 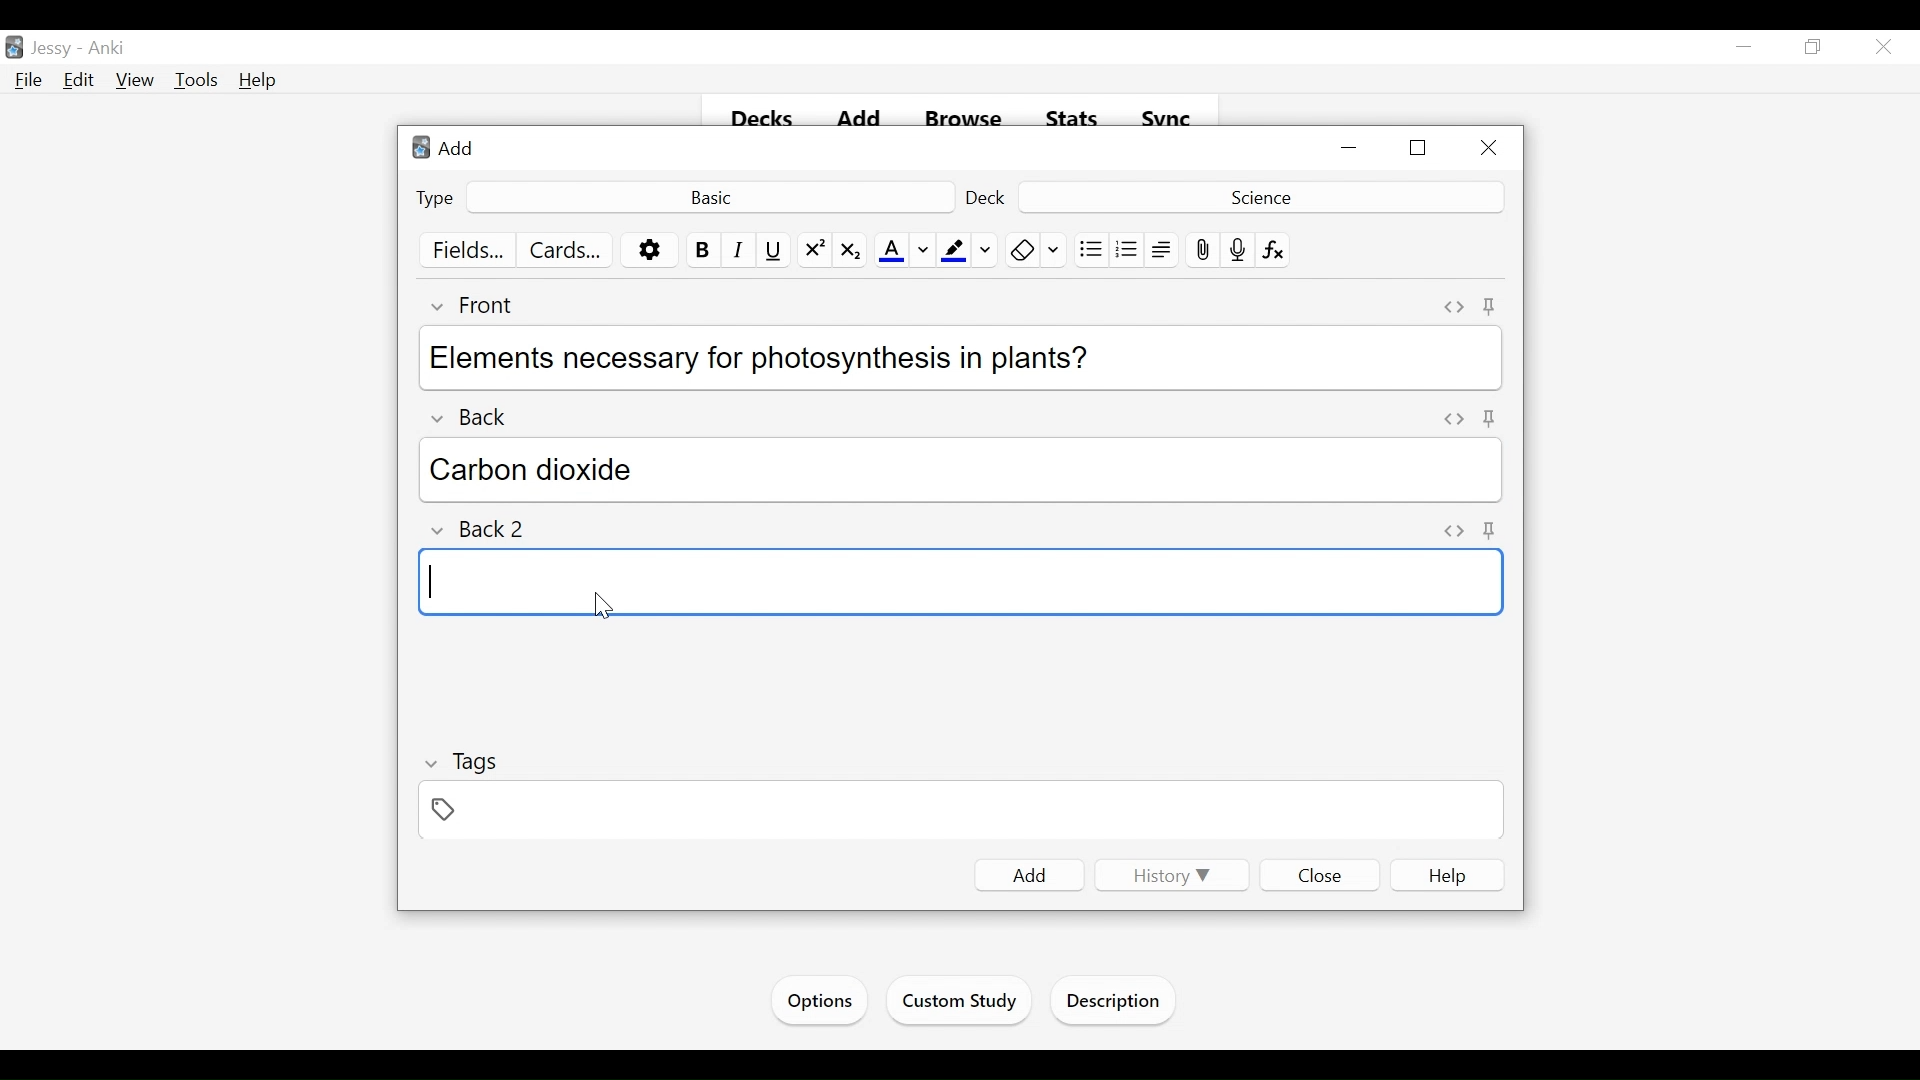 What do you see at coordinates (961, 1004) in the screenshot?
I see `Custom Study` at bounding box center [961, 1004].